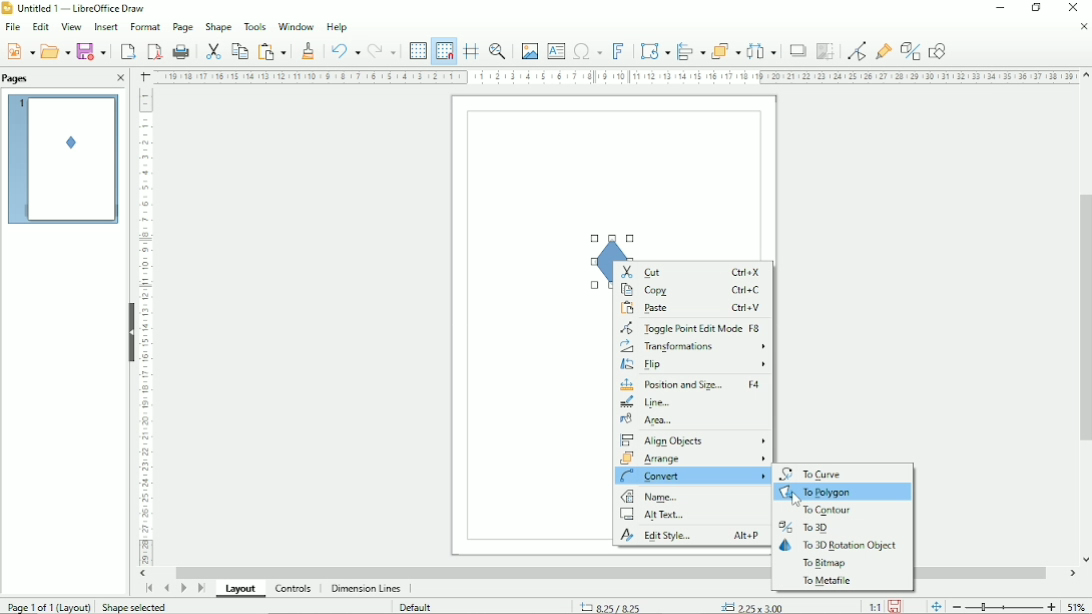  What do you see at coordinates (444, 50) in the screenshot?
I see `Snap to grid` at bounding box center [444, 50].